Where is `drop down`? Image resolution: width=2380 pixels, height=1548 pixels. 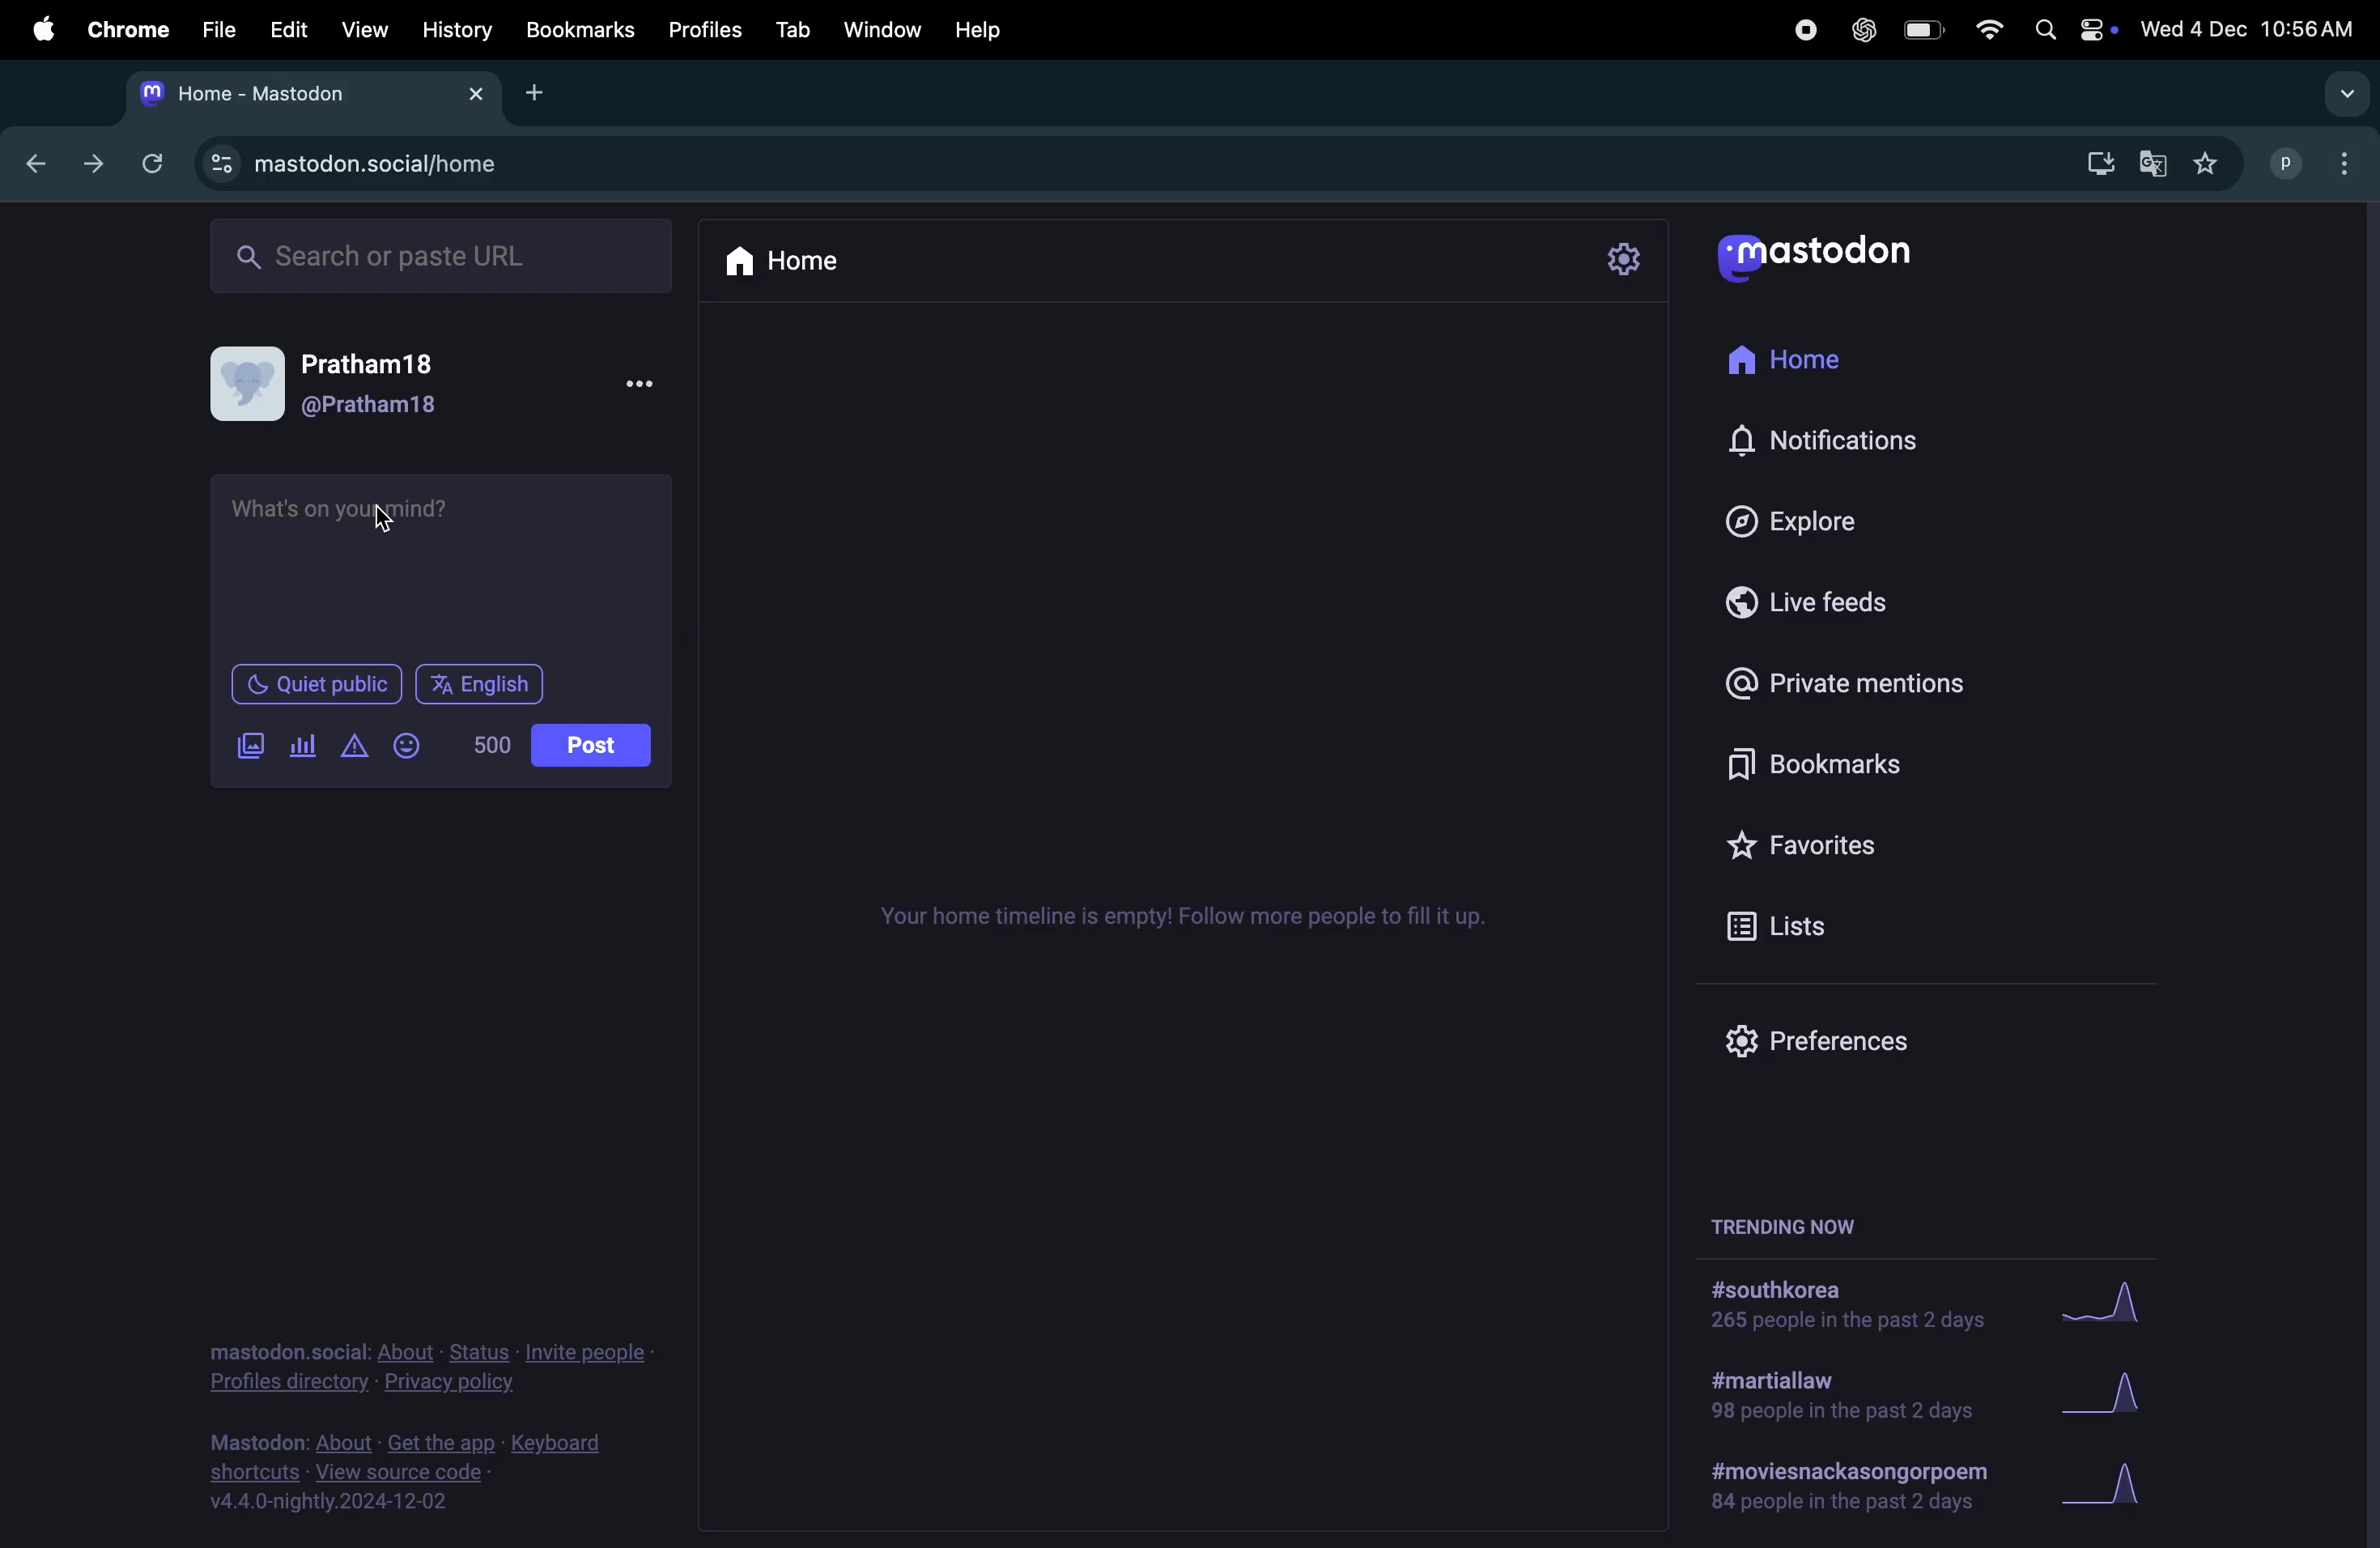
drop down is located at coordinates (2340, 93).